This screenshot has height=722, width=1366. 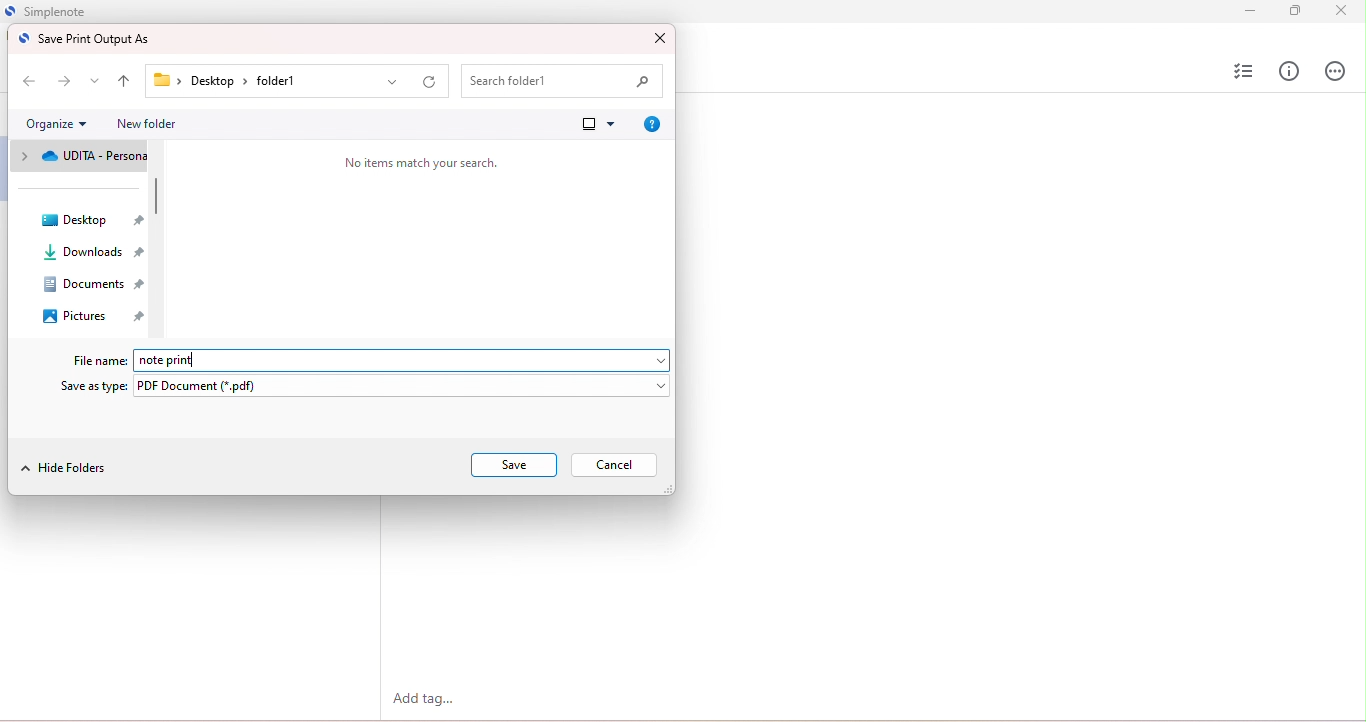 I want to click on help, so click(x=649, y=124).